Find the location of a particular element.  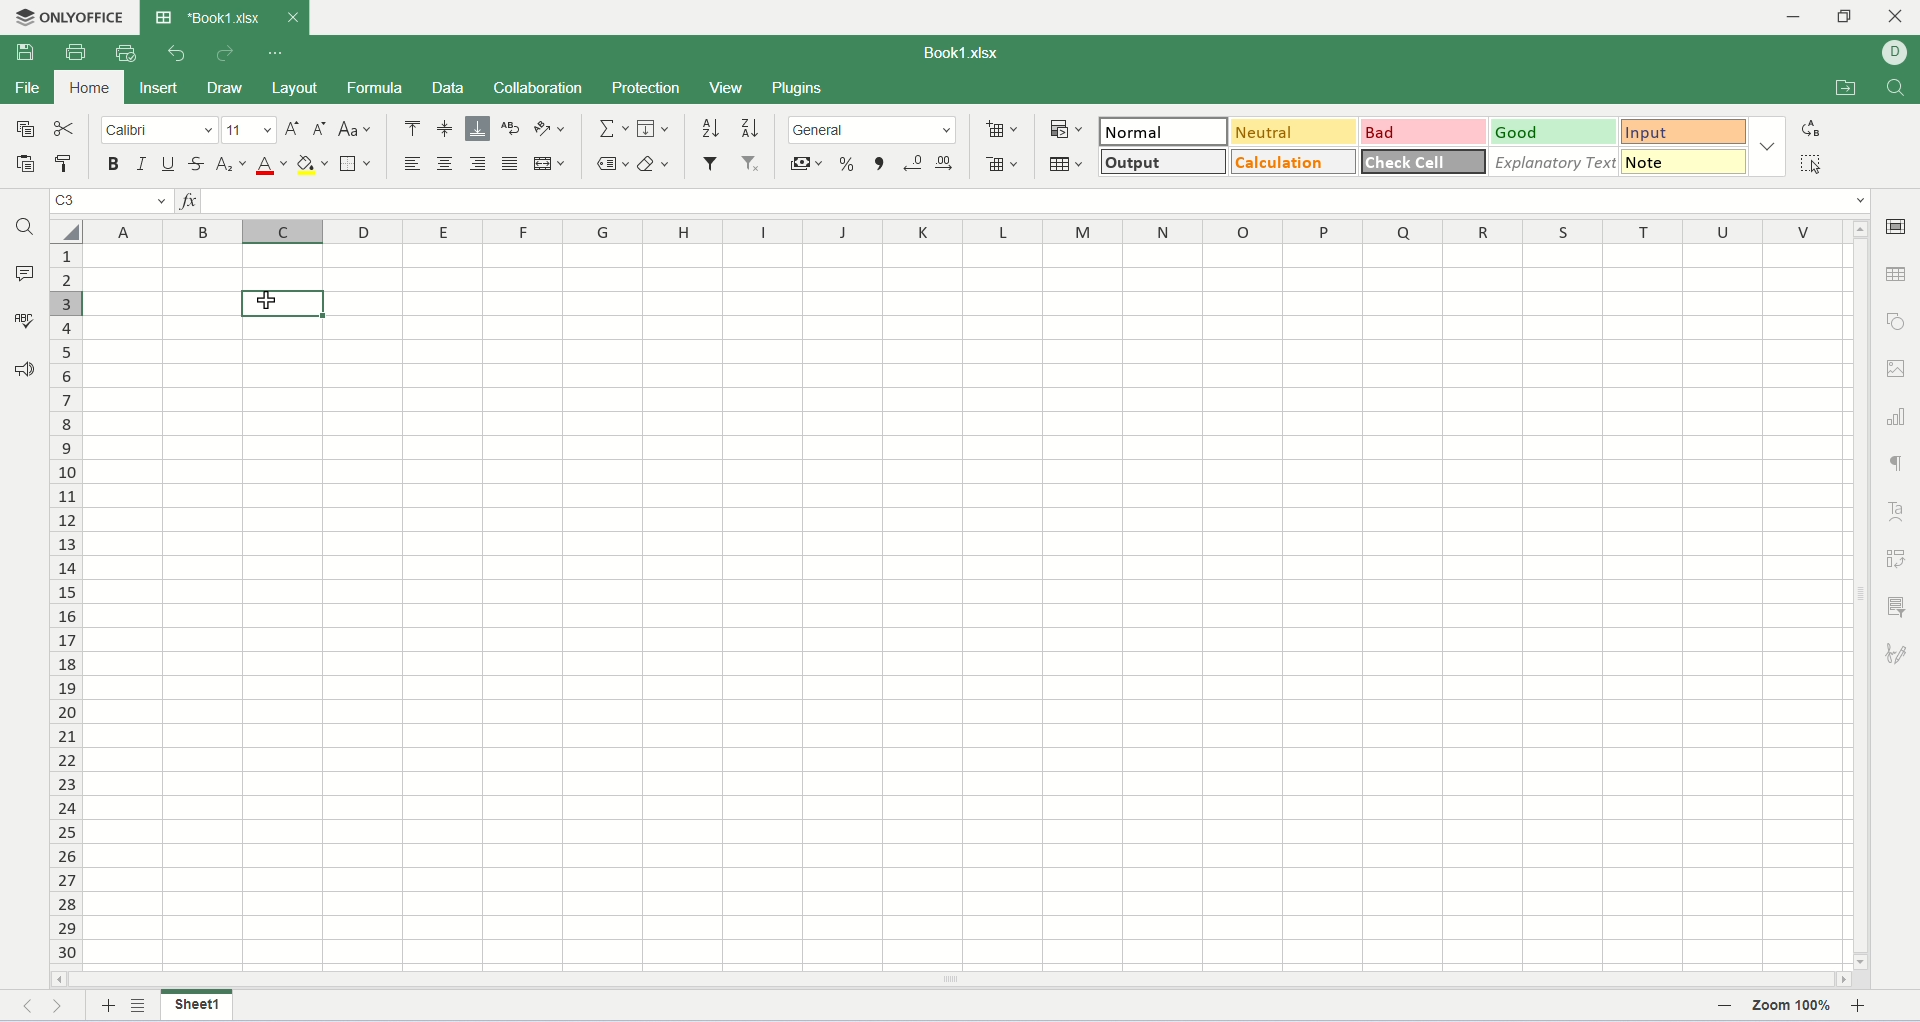

quich settings is located at coordinates (277, 53).